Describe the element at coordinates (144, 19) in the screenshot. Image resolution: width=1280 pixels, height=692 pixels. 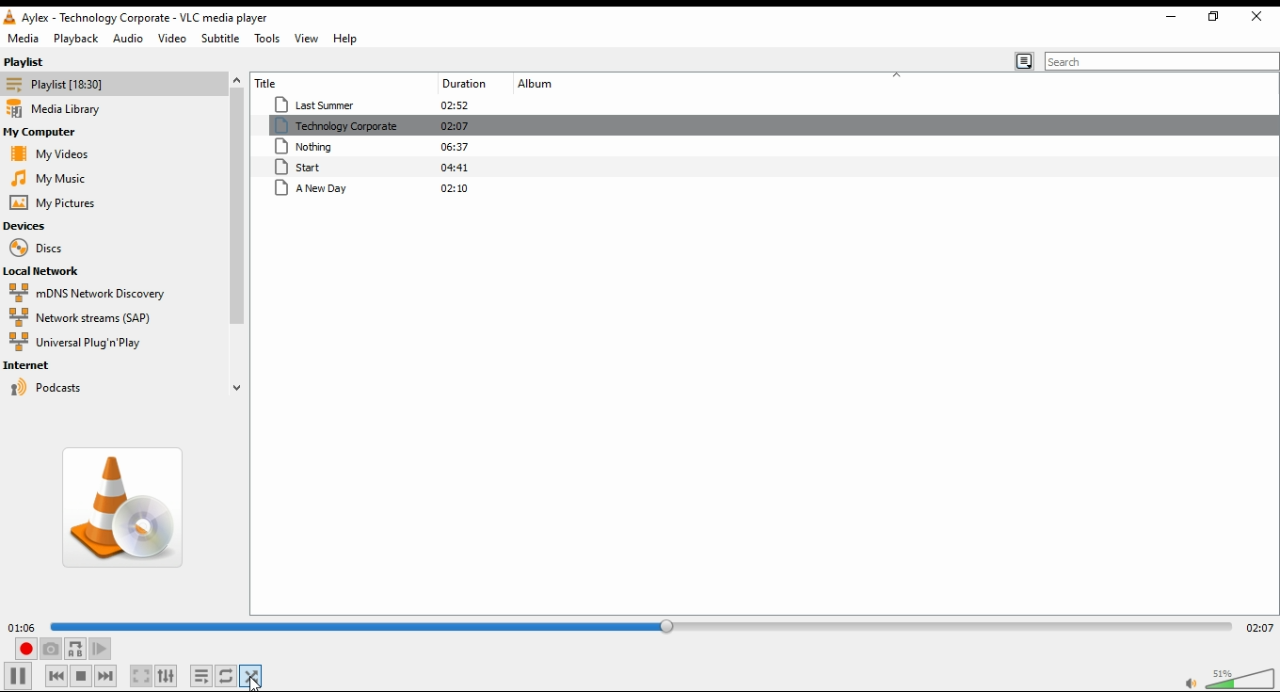
I see `Aylex-technology corporate-VLC media player` at that location.